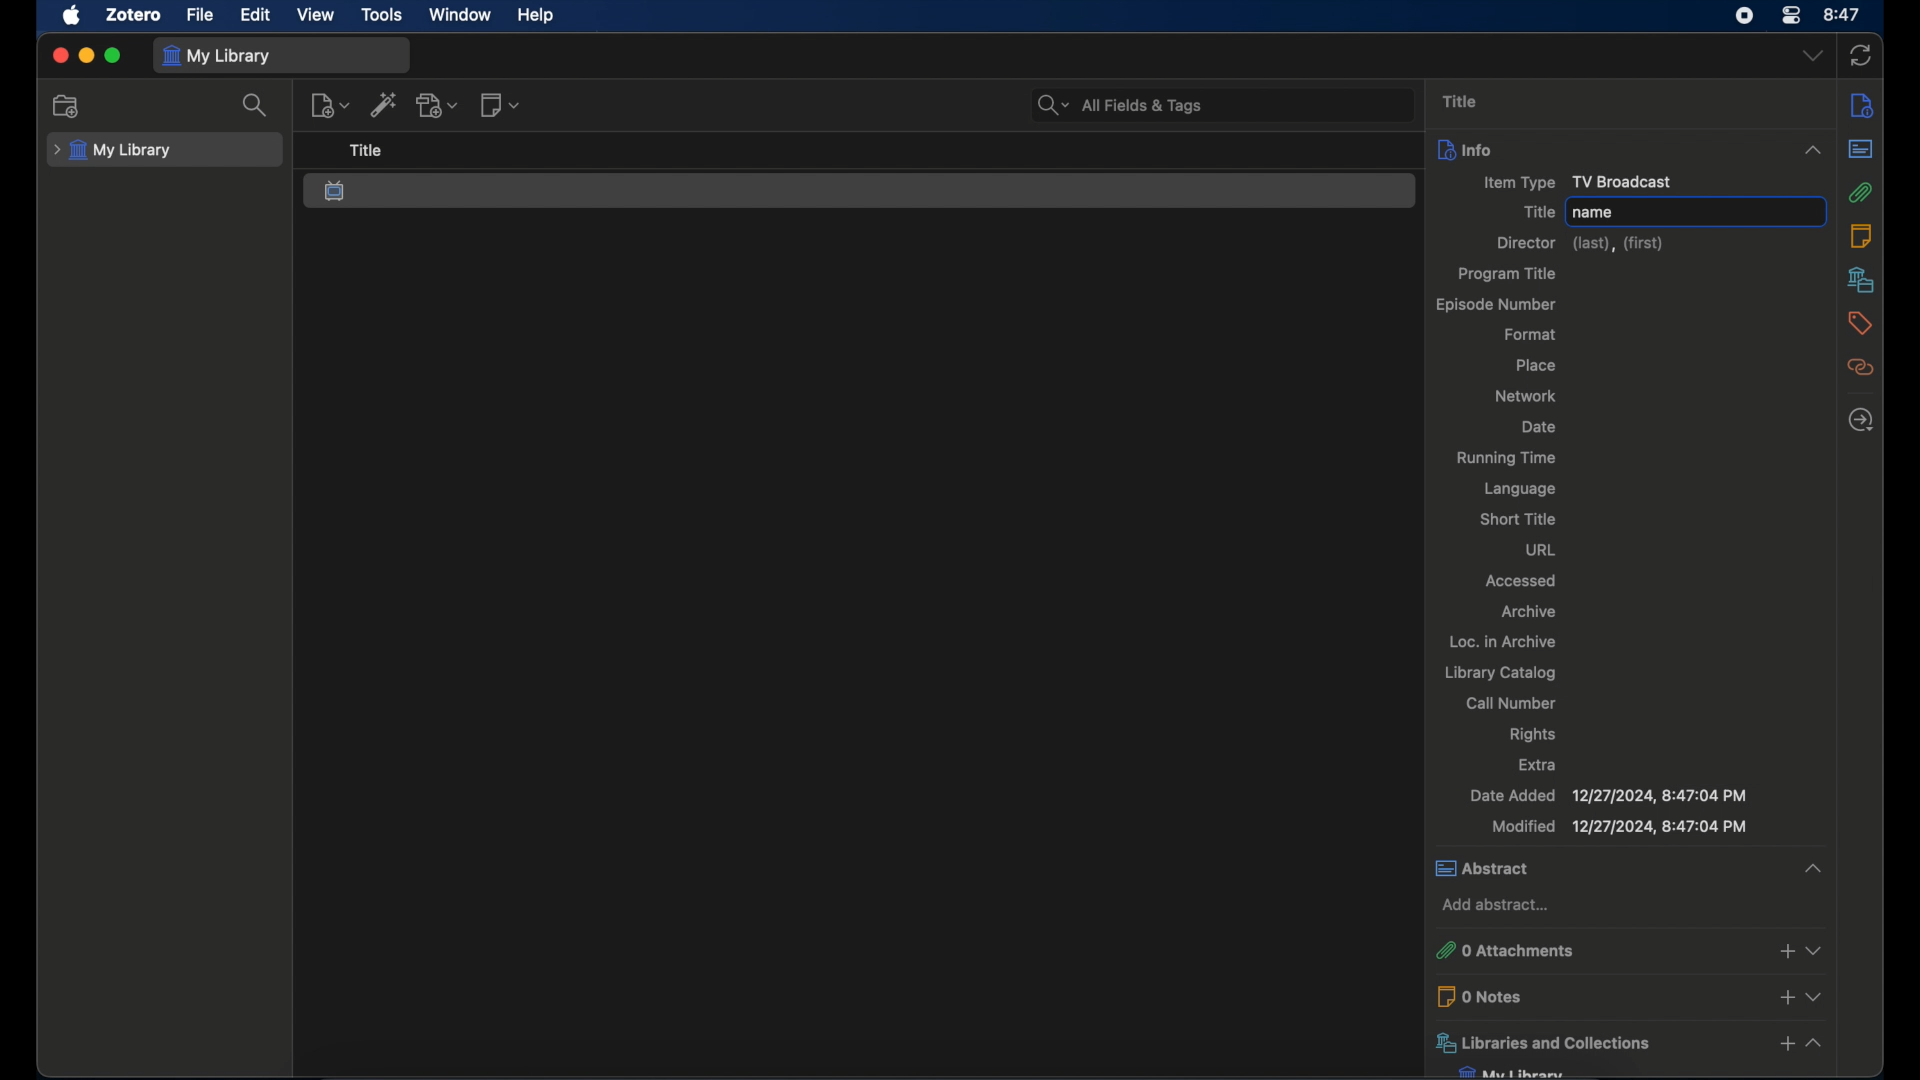 This screenshot has height=1080, width=1920. Describe the element at coordinates (1495, 305) in the screenshot. I see `episode number` at that location.